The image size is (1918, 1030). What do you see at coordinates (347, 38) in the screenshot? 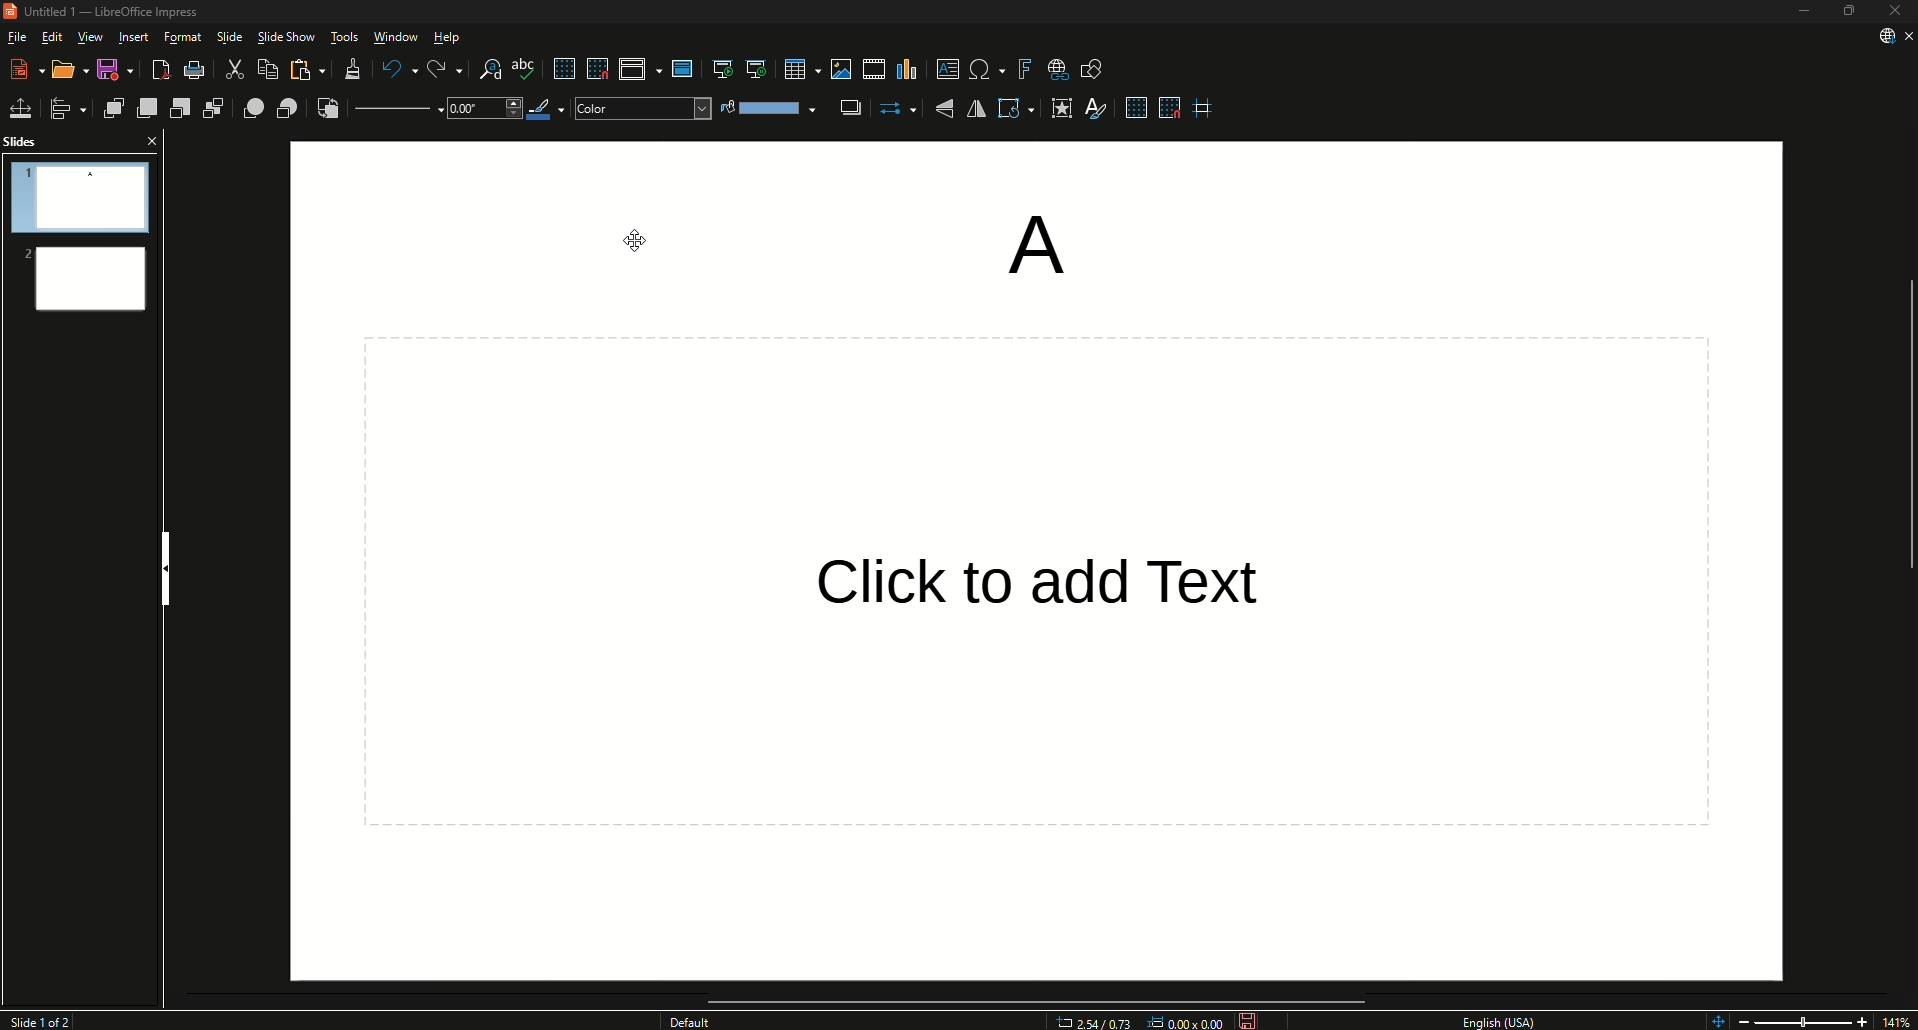
I see `Tools` at bounding box center [347, 38].